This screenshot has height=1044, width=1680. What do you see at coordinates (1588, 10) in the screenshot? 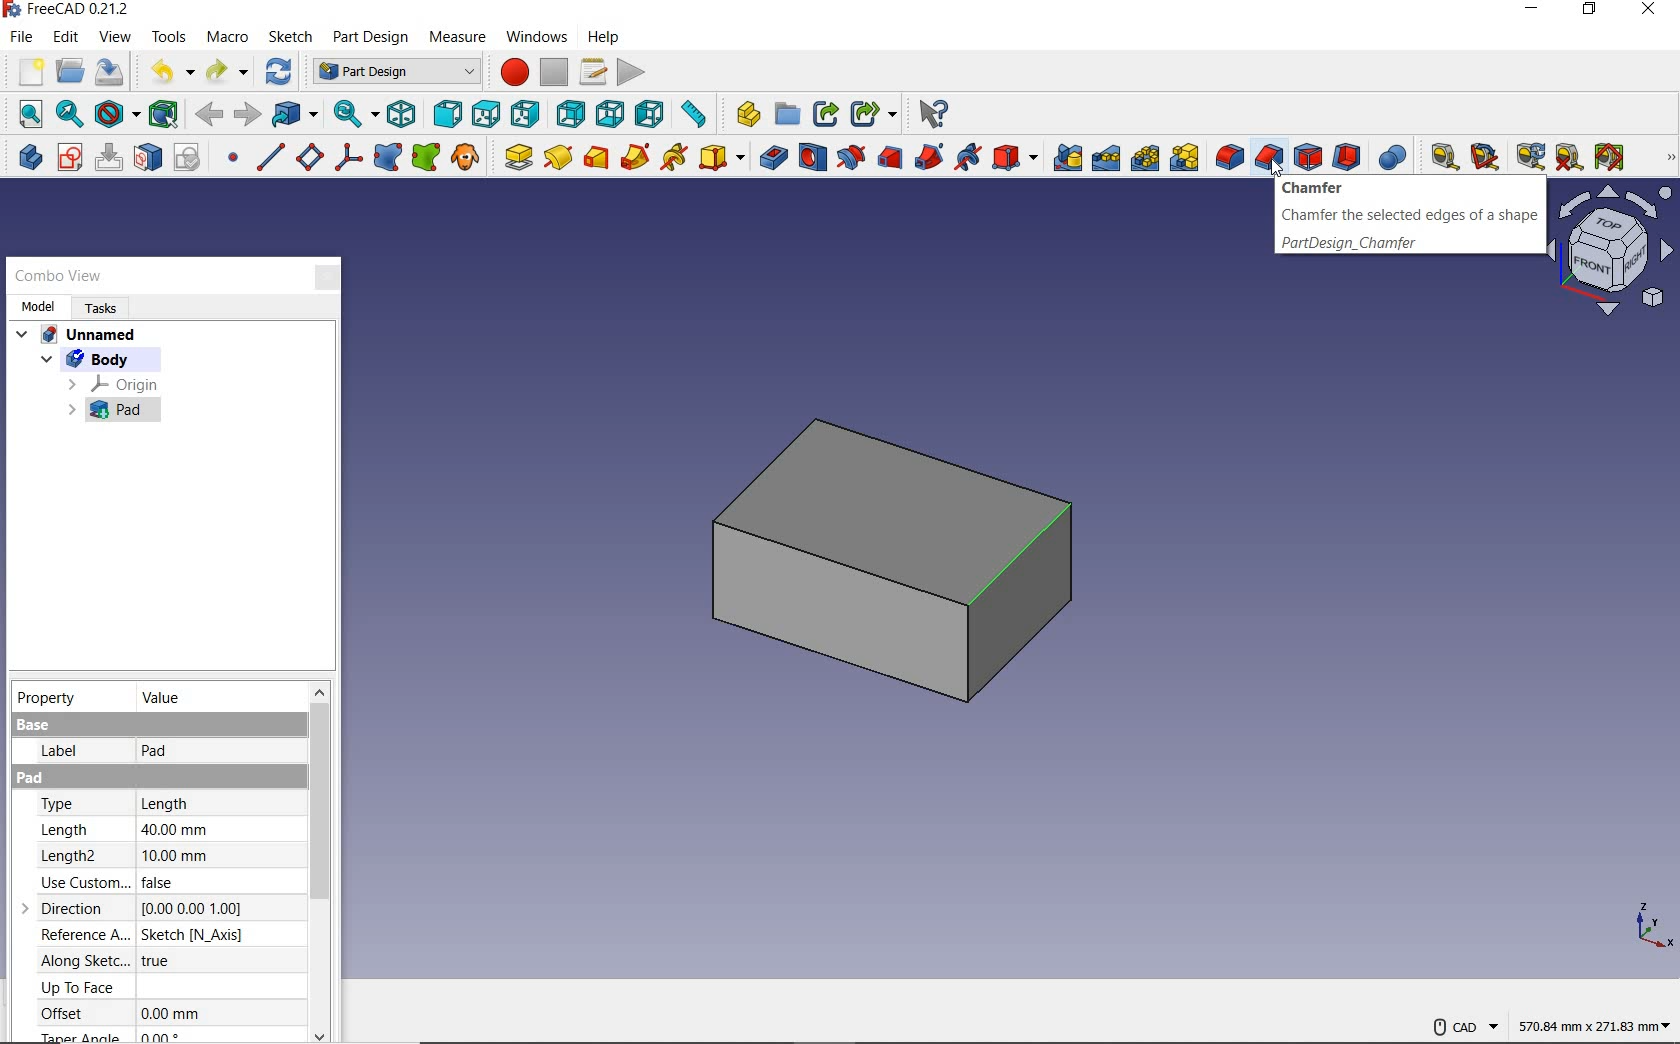
I see `restore down` at bounding box center [1588, 10].